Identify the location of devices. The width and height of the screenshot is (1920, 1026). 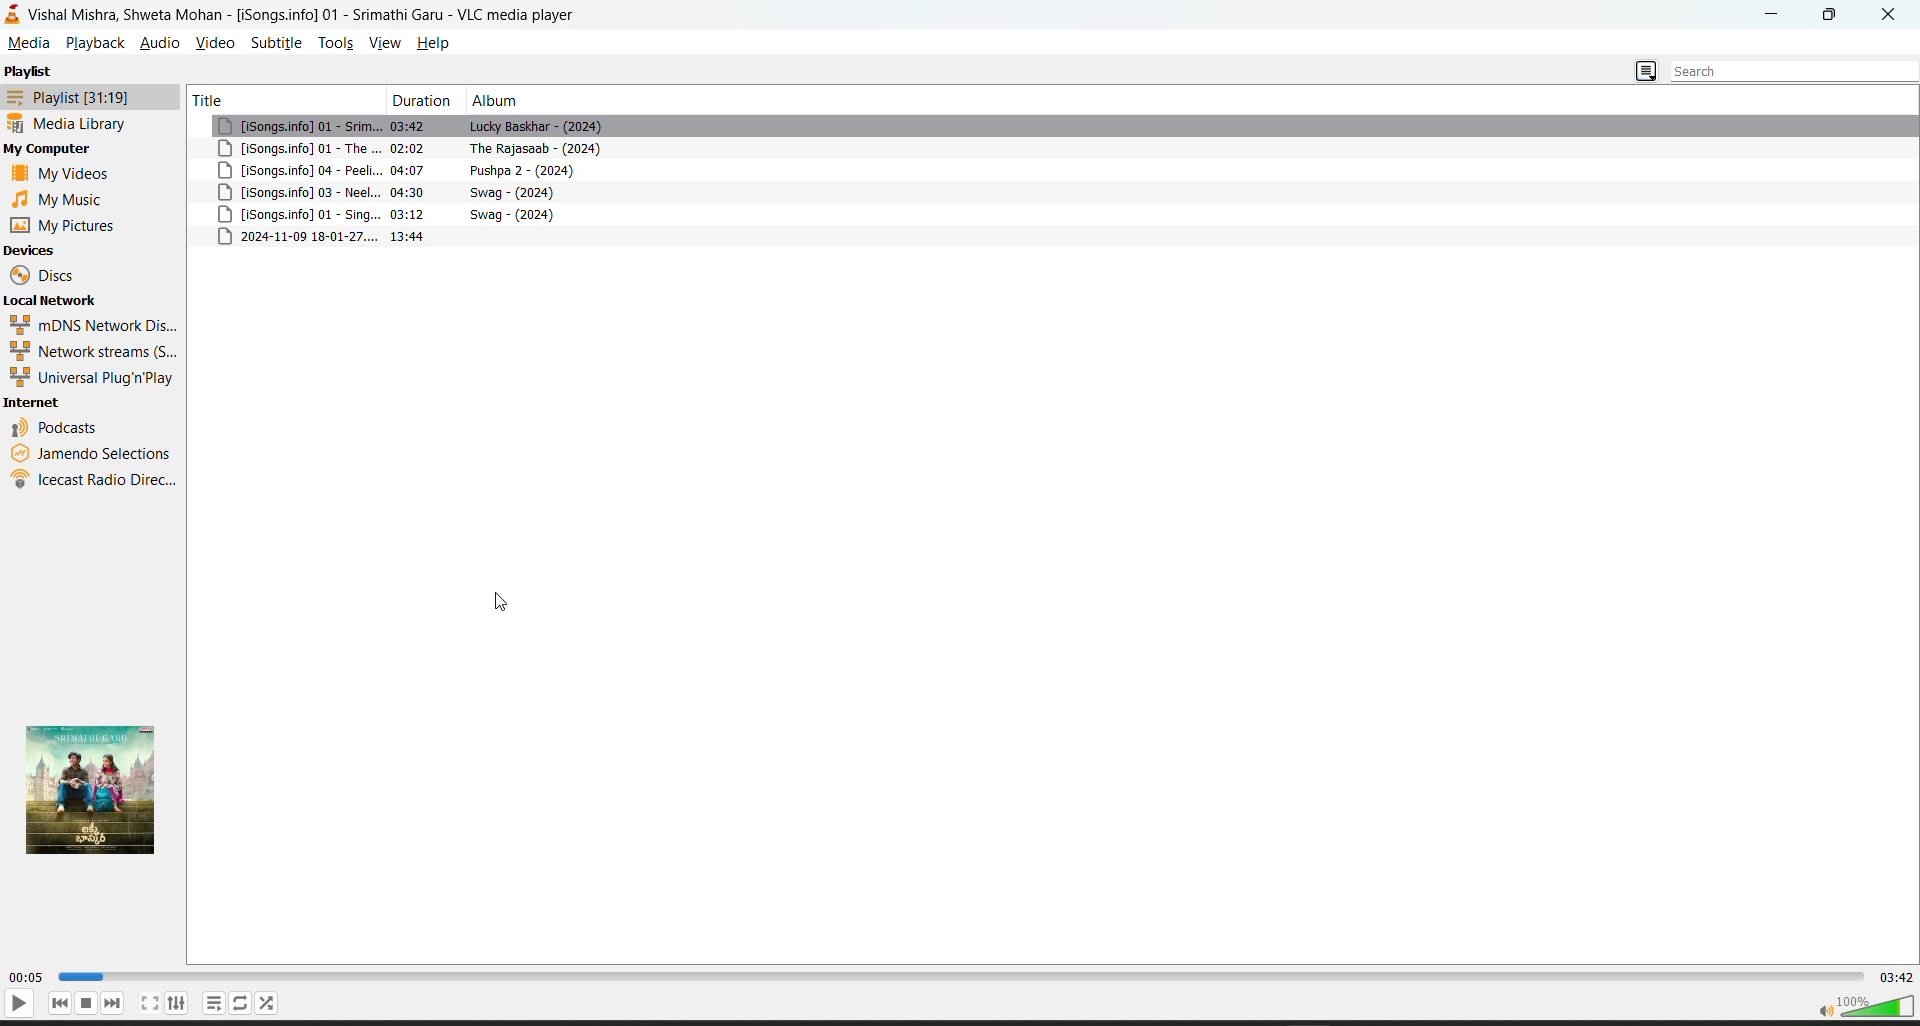
(30, 249).